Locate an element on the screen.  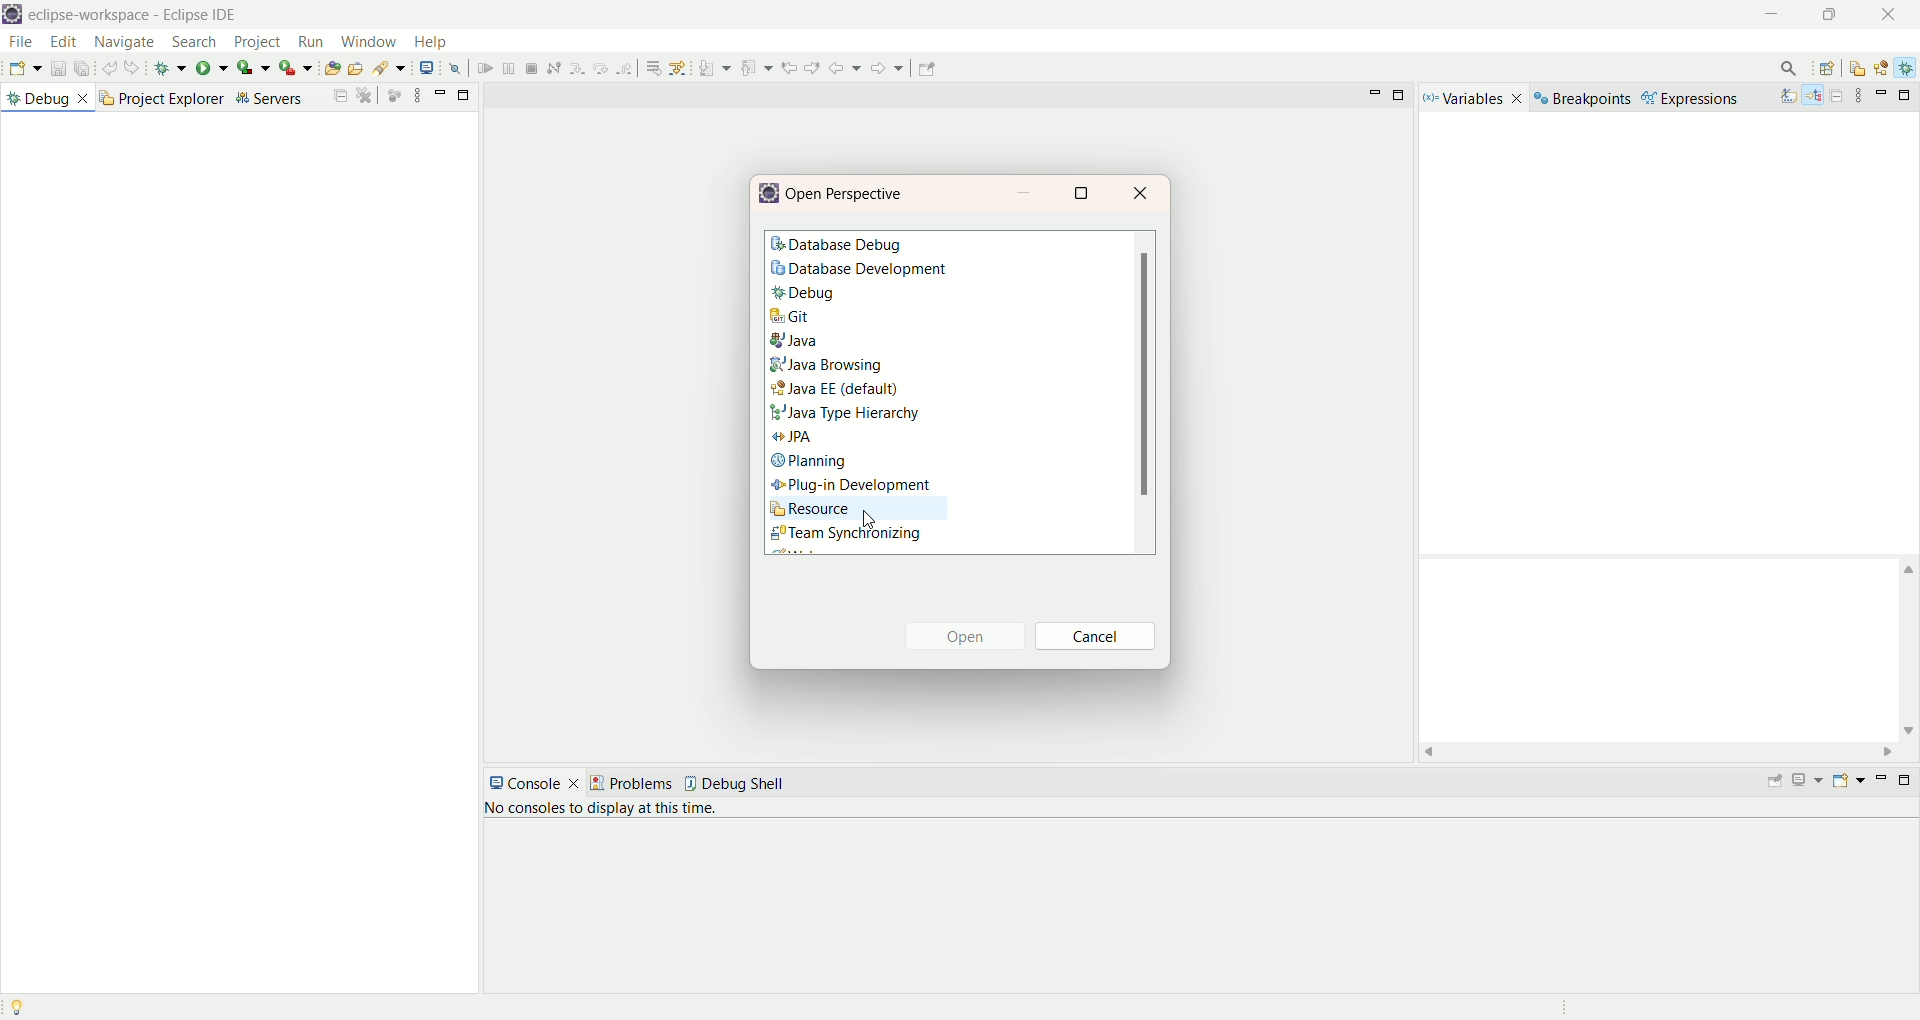
drop to frame is located at coordinates (796, 70).